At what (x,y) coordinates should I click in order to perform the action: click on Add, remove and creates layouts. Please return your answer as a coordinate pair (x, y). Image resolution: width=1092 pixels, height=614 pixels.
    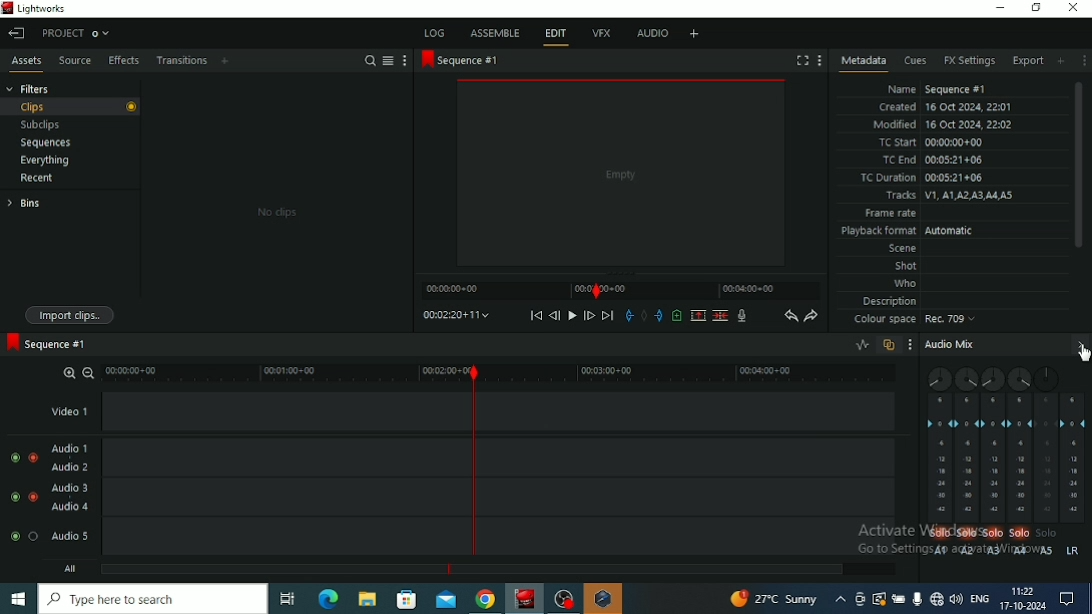
    Looking at the image, I should click on (693, 34).